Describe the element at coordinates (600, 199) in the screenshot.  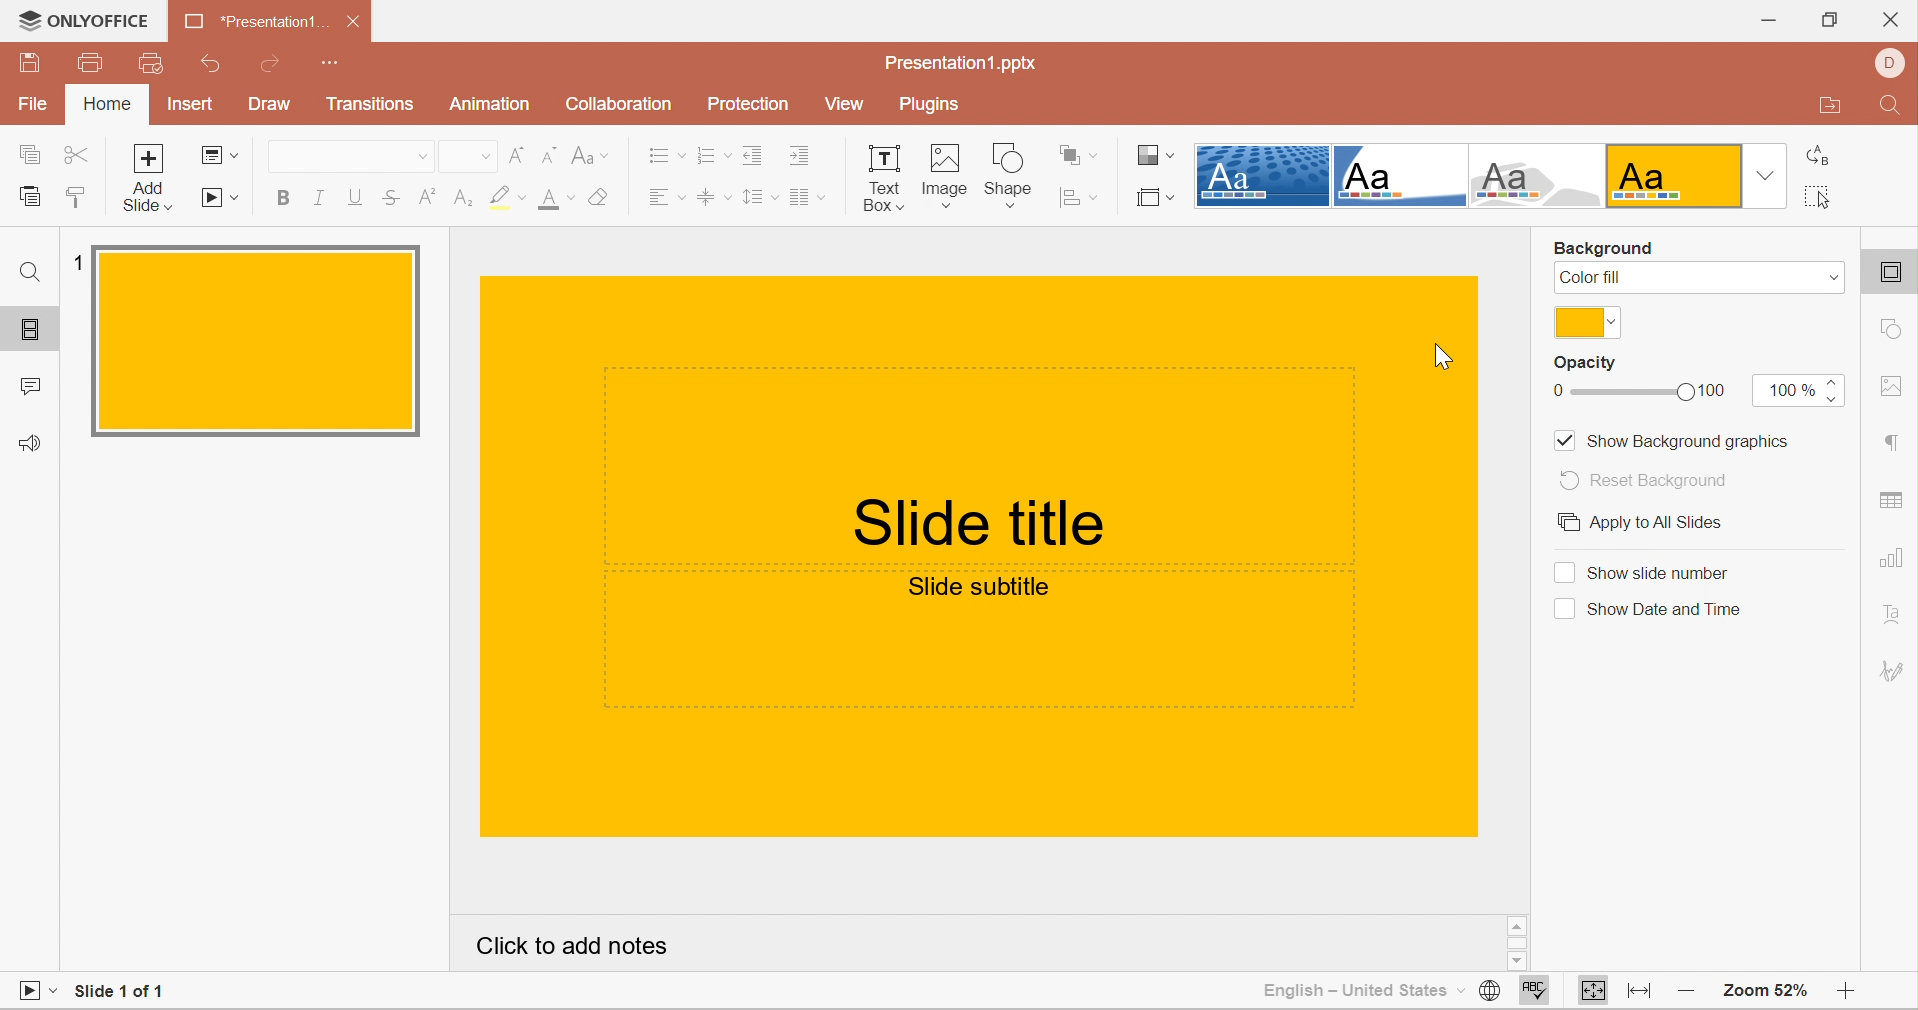
I see `Clear` at that location.